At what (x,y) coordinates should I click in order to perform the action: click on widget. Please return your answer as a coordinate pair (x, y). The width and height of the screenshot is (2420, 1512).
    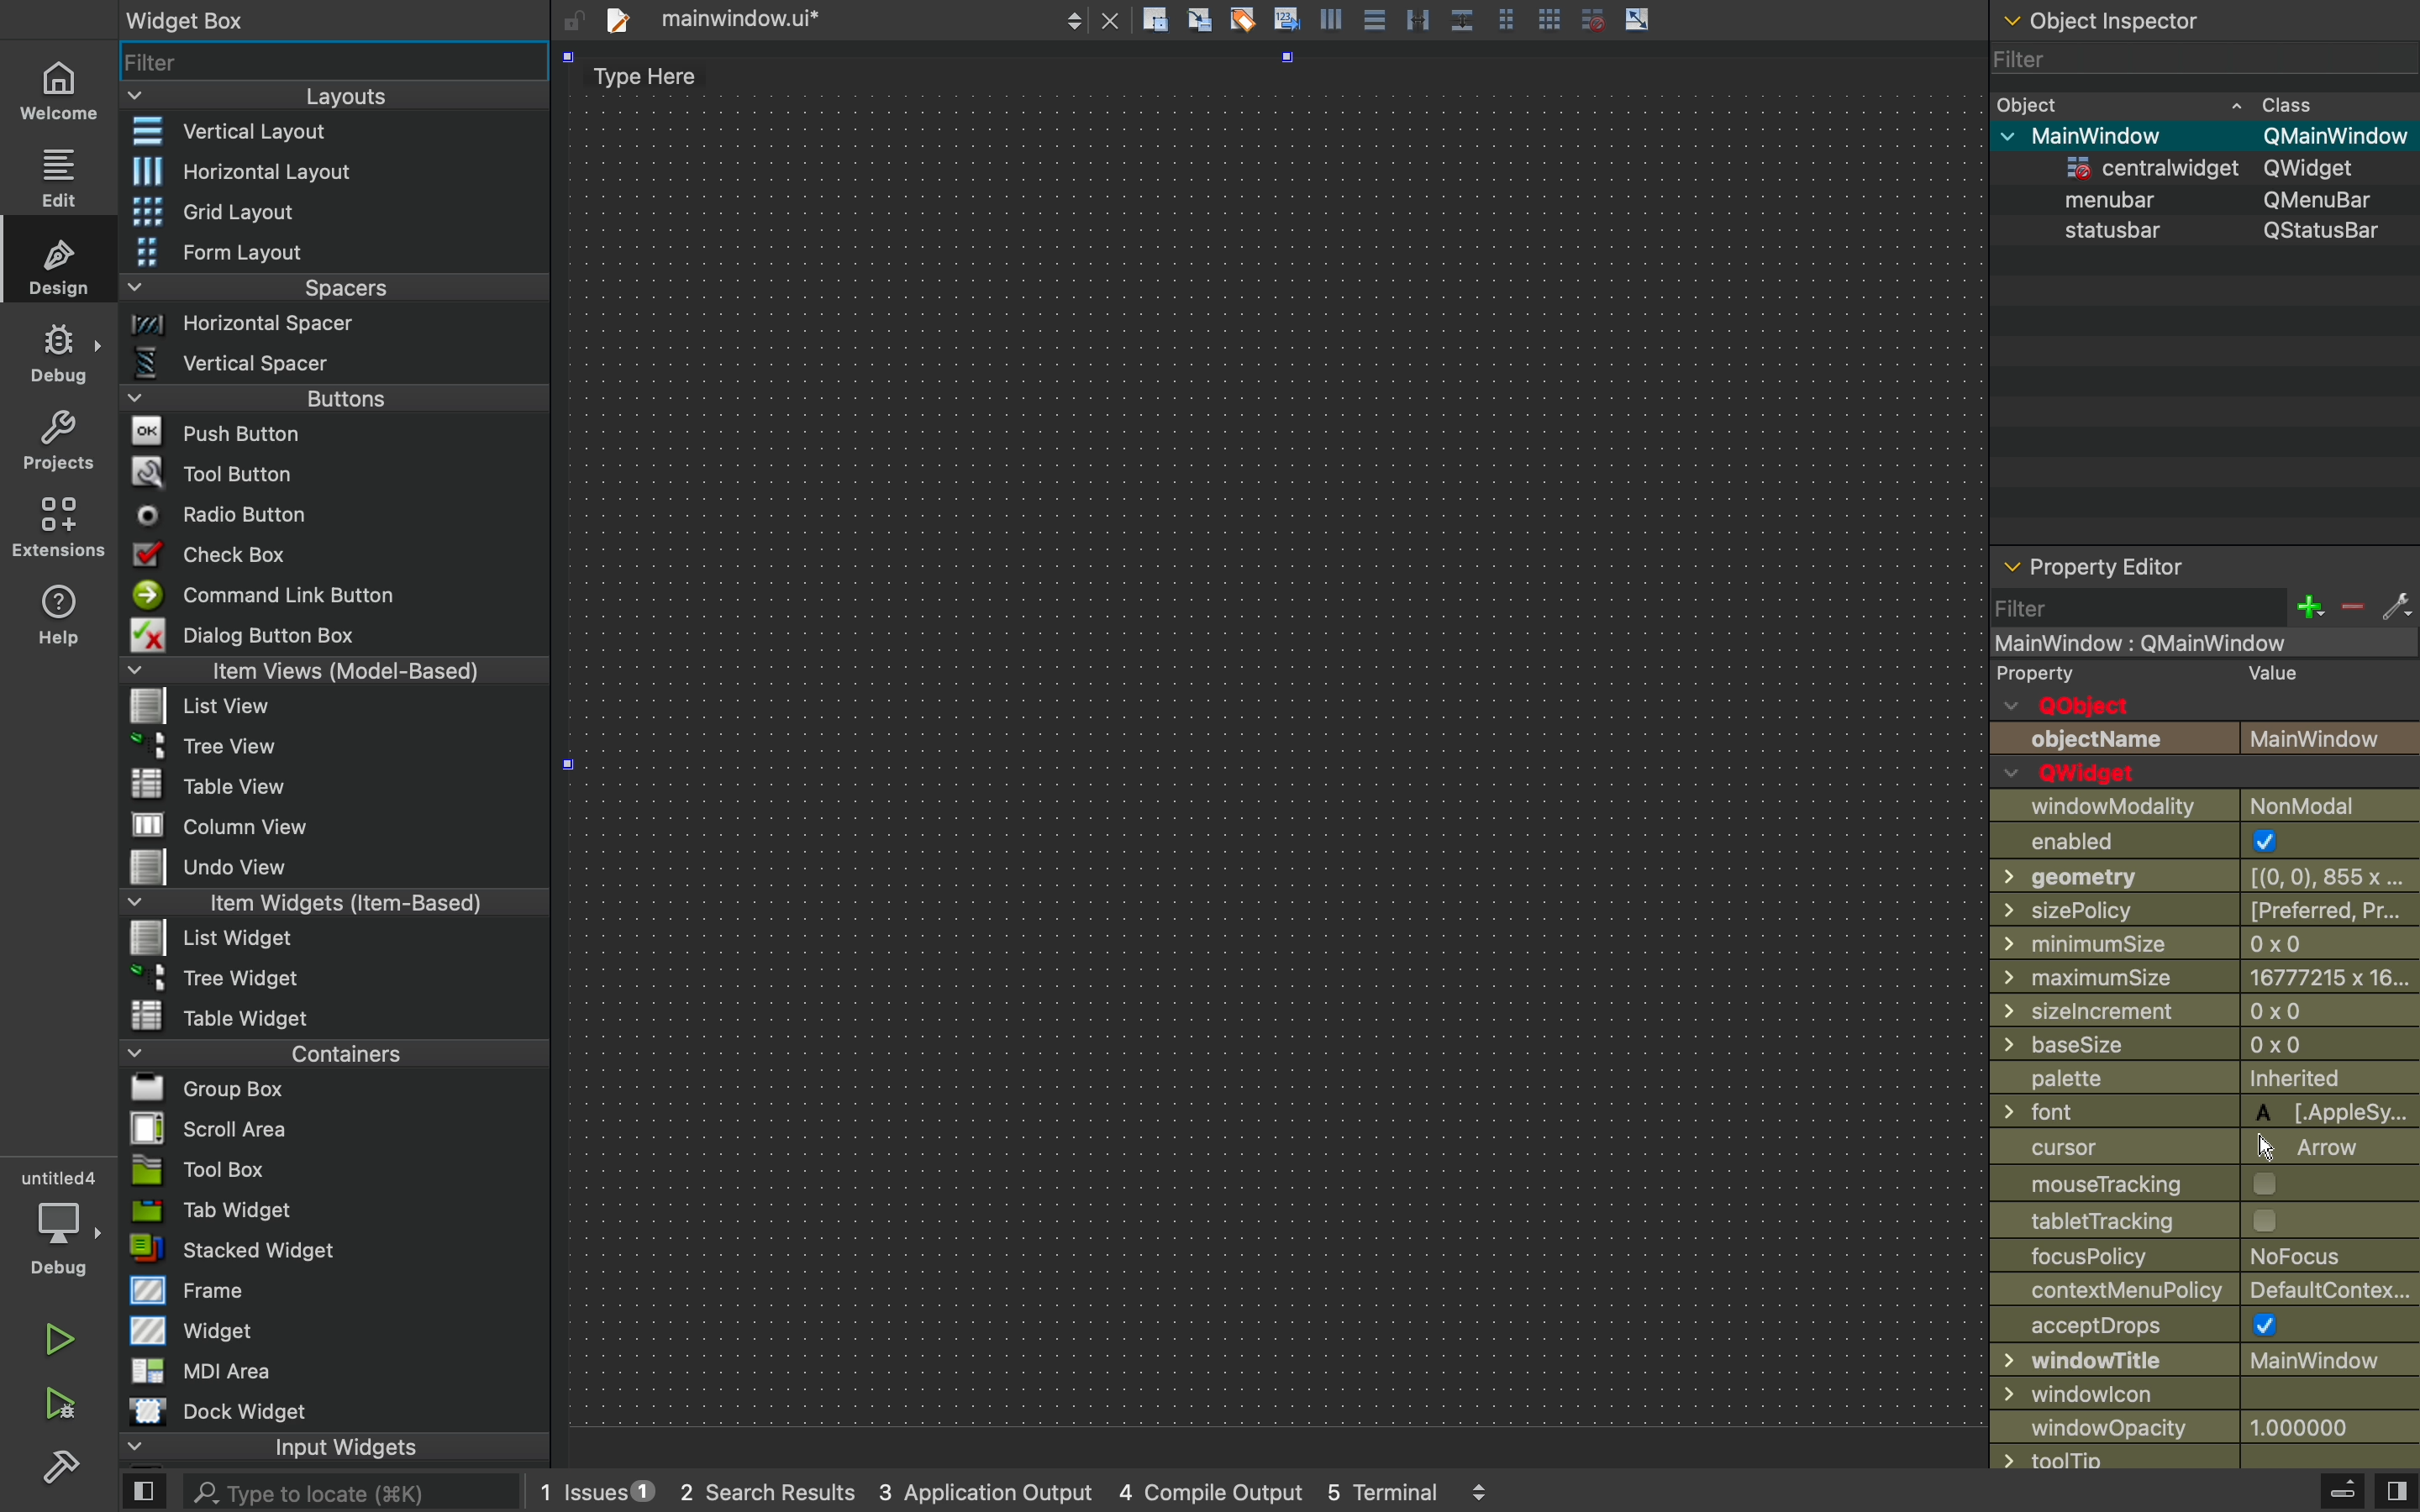
    Looking at the image, I should click on (333, 1331).